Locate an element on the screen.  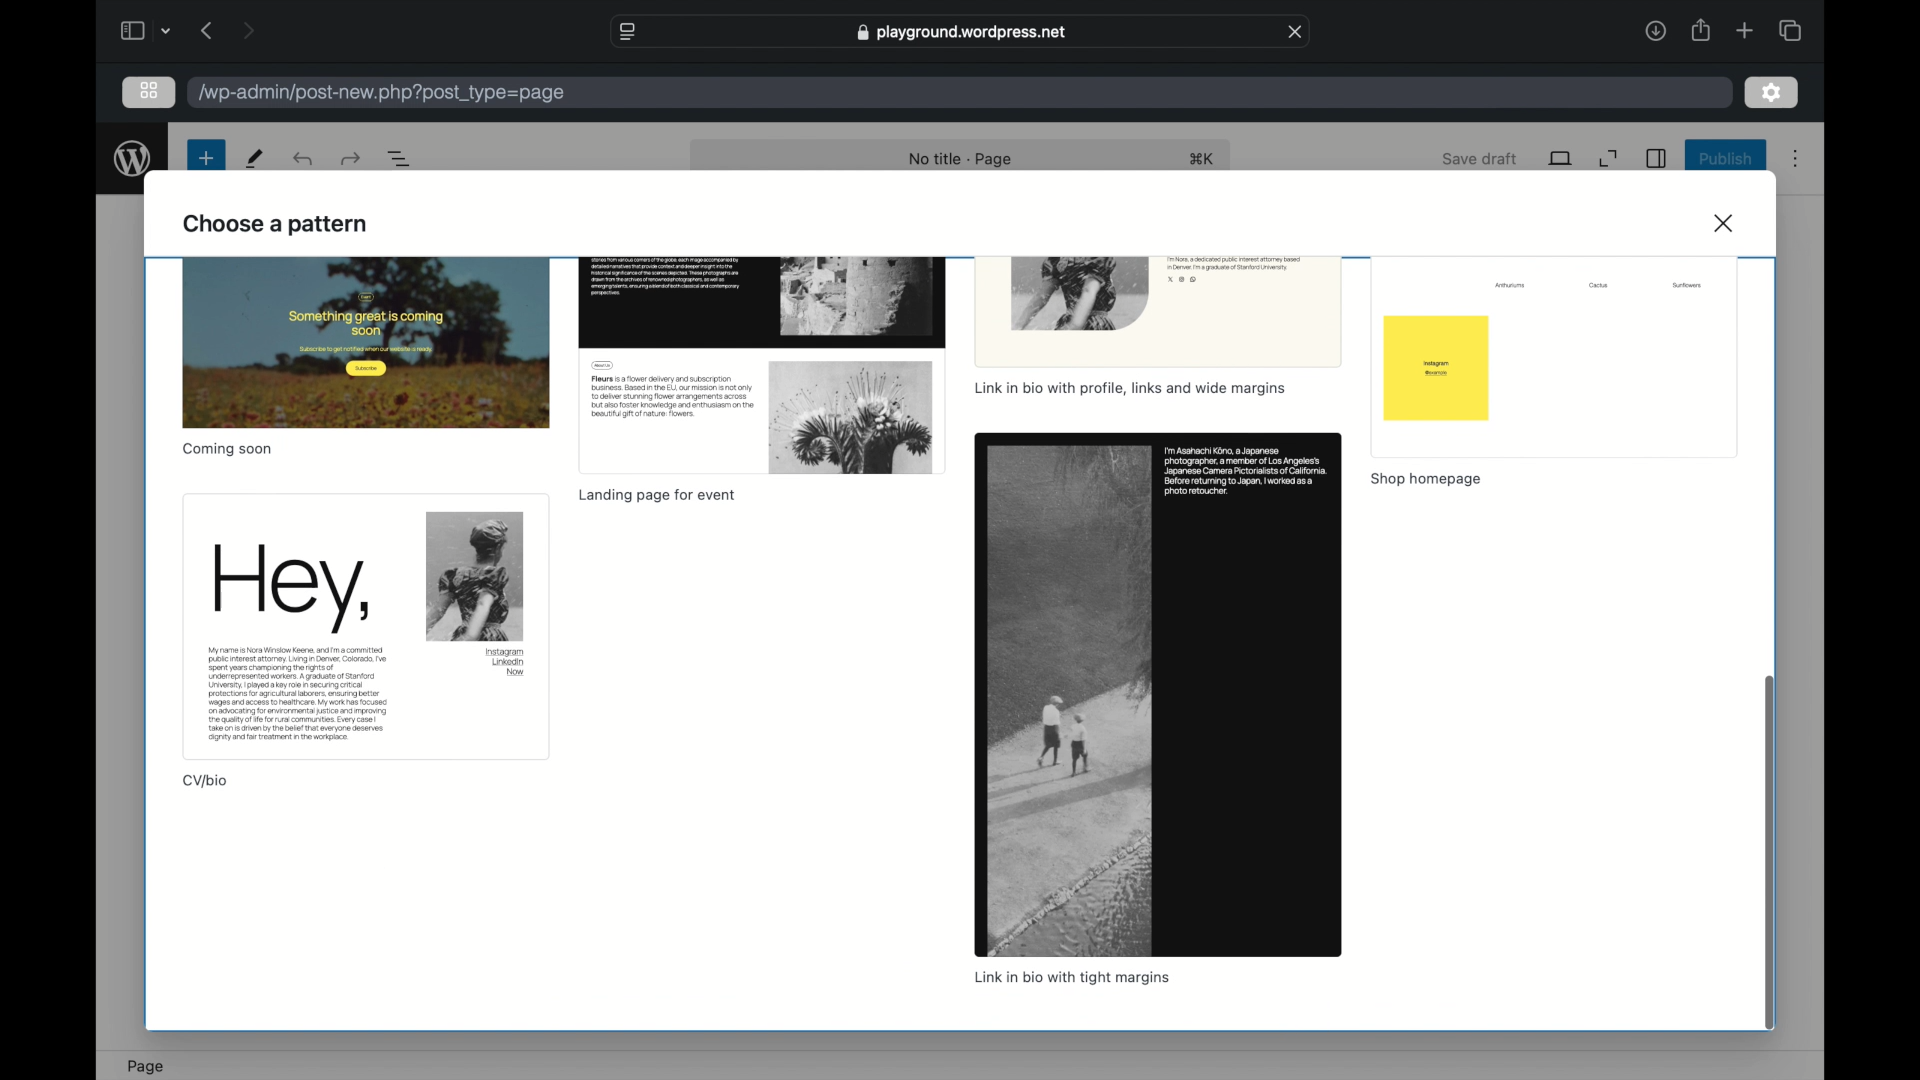
more options is located at coordinates (1796, 160).